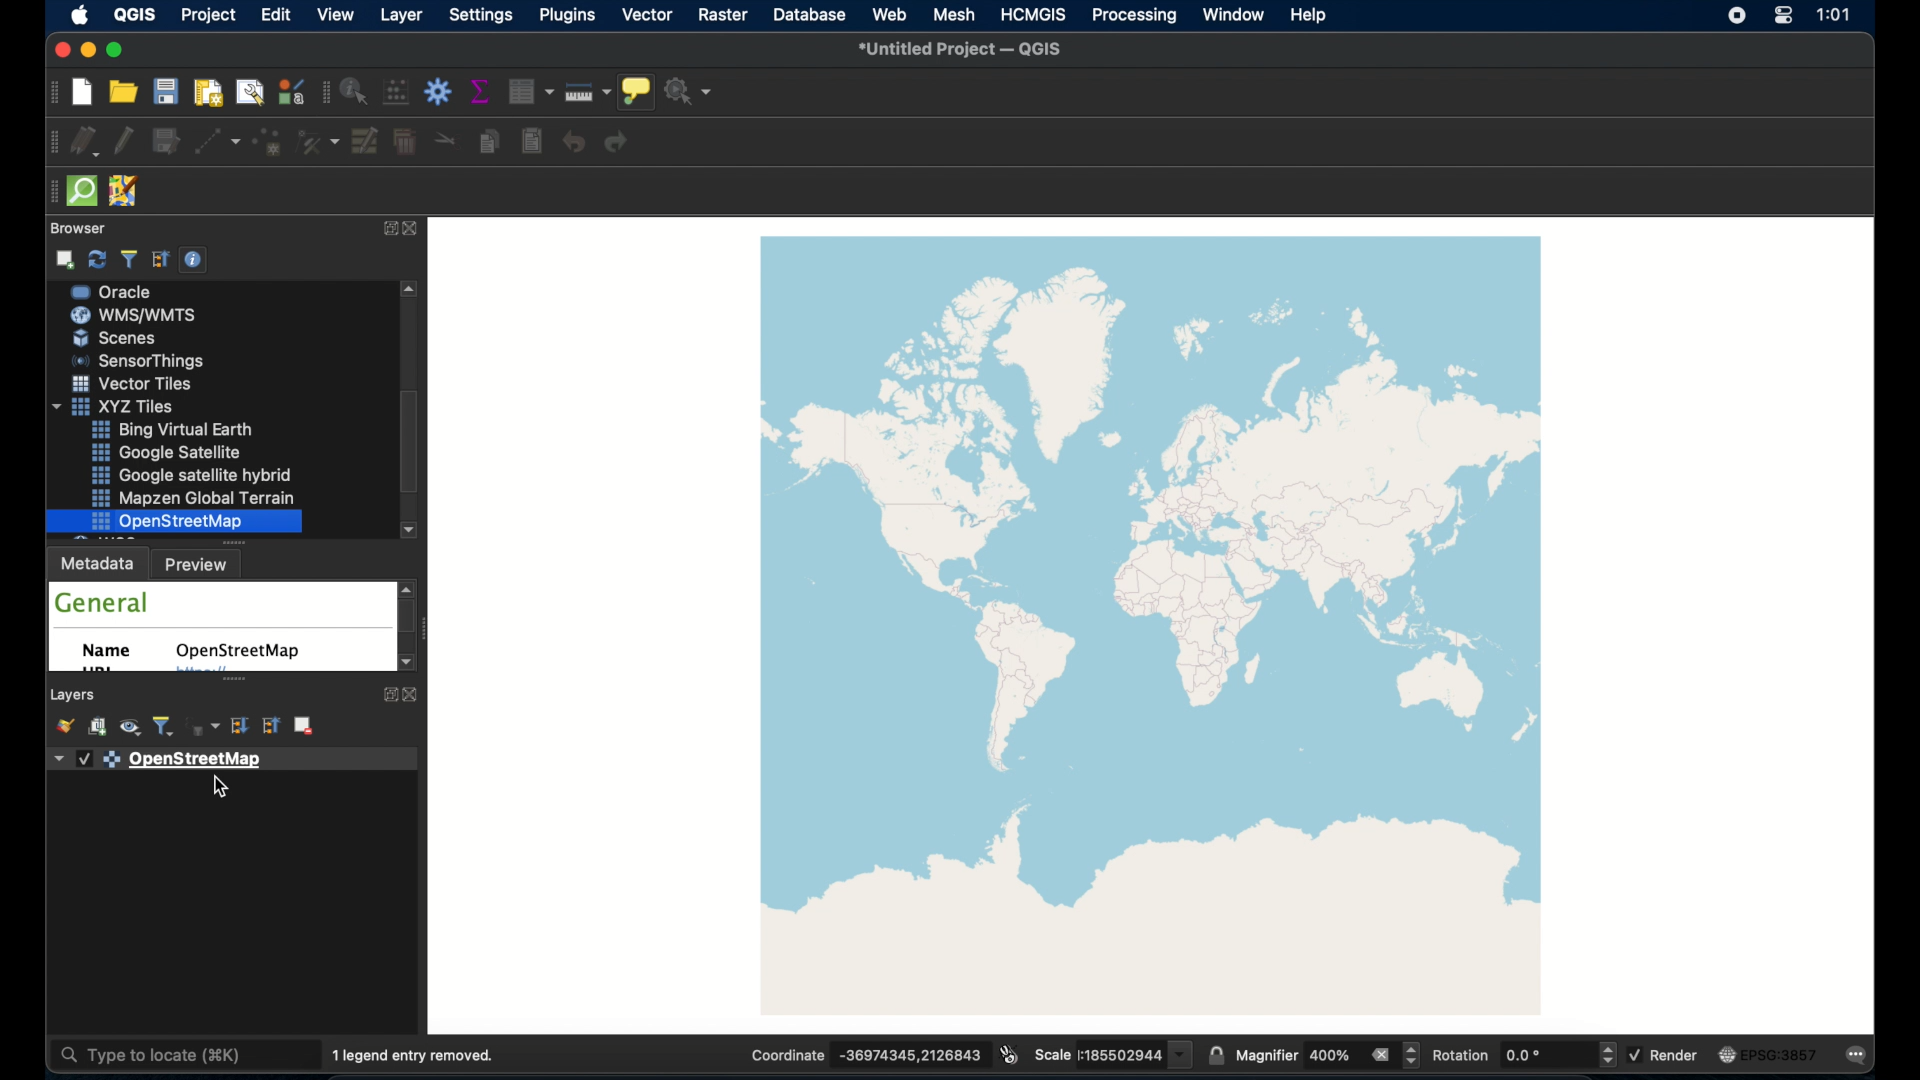 Image resolution: width=1920 pixels, height=1080 pixels. I want to click on obscured text, so click(200, 673).